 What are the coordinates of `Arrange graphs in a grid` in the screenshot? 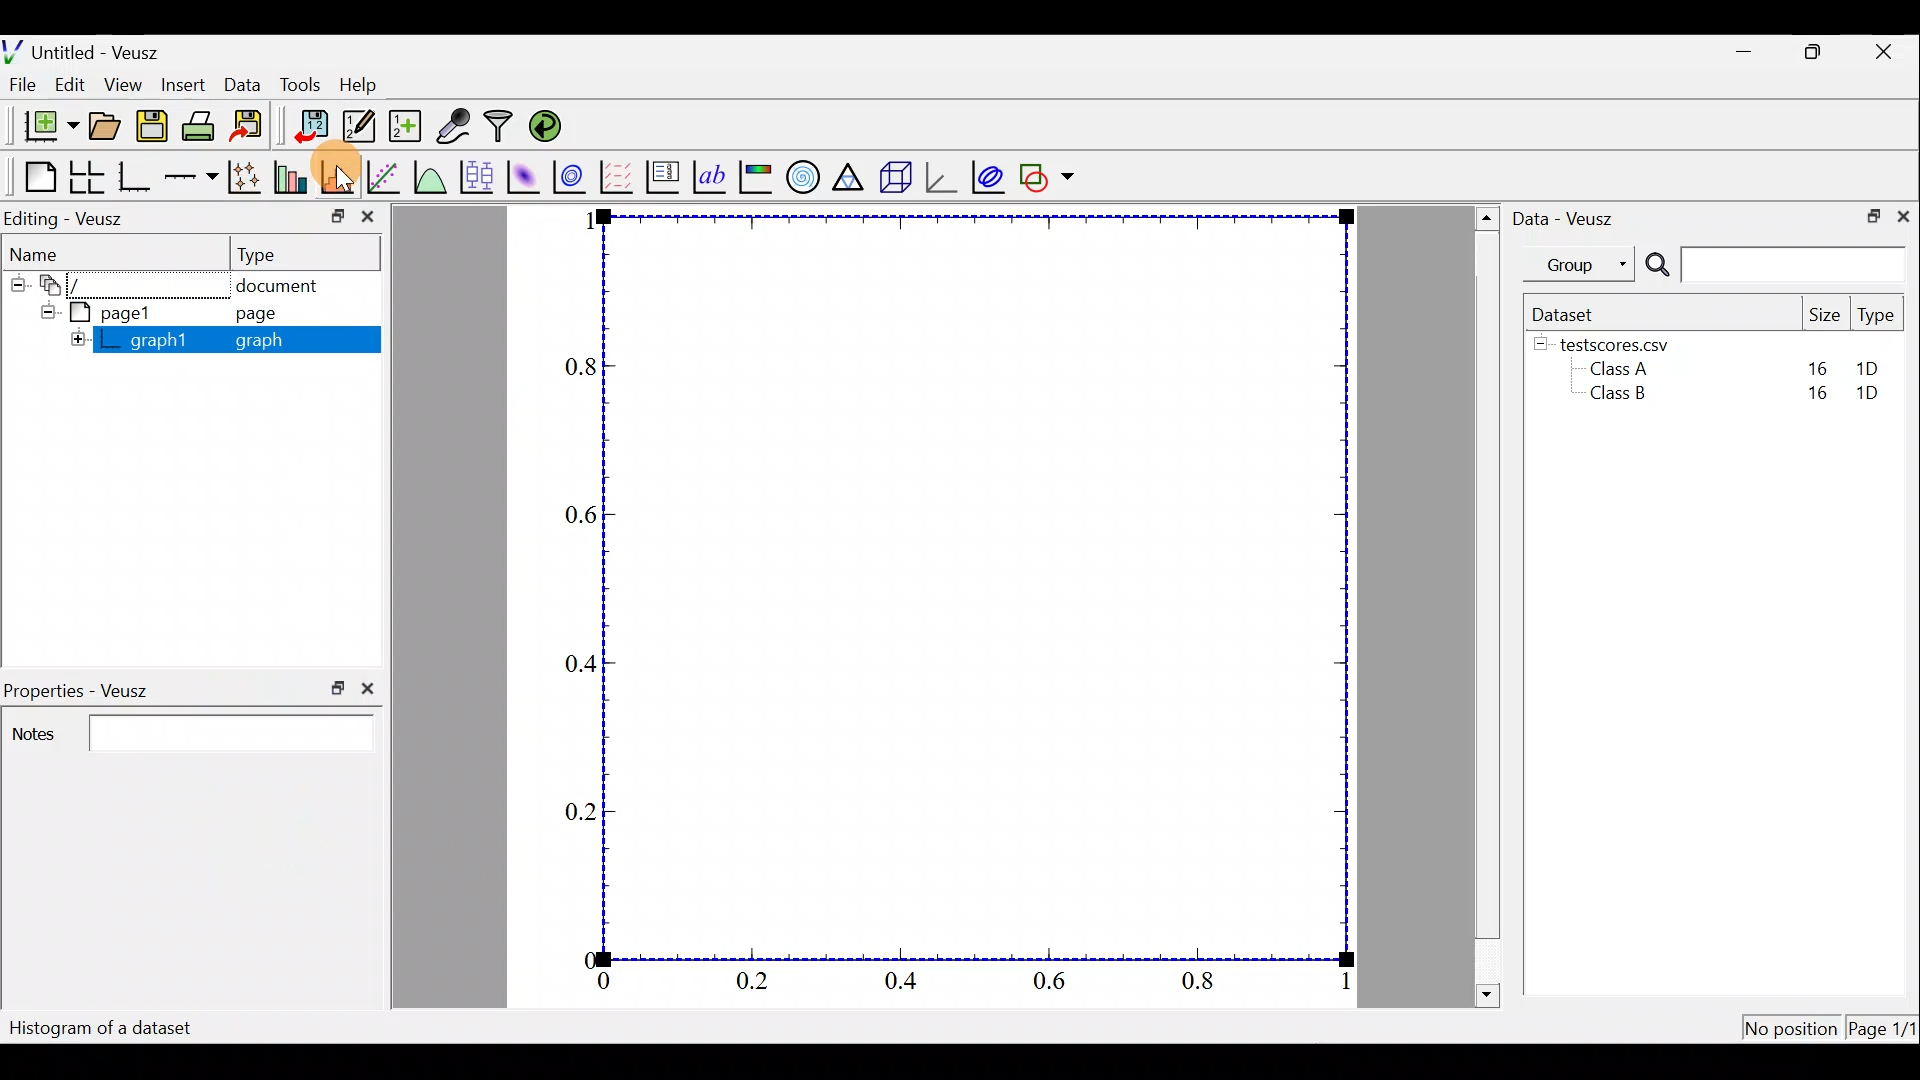 It's located at (88, 177).